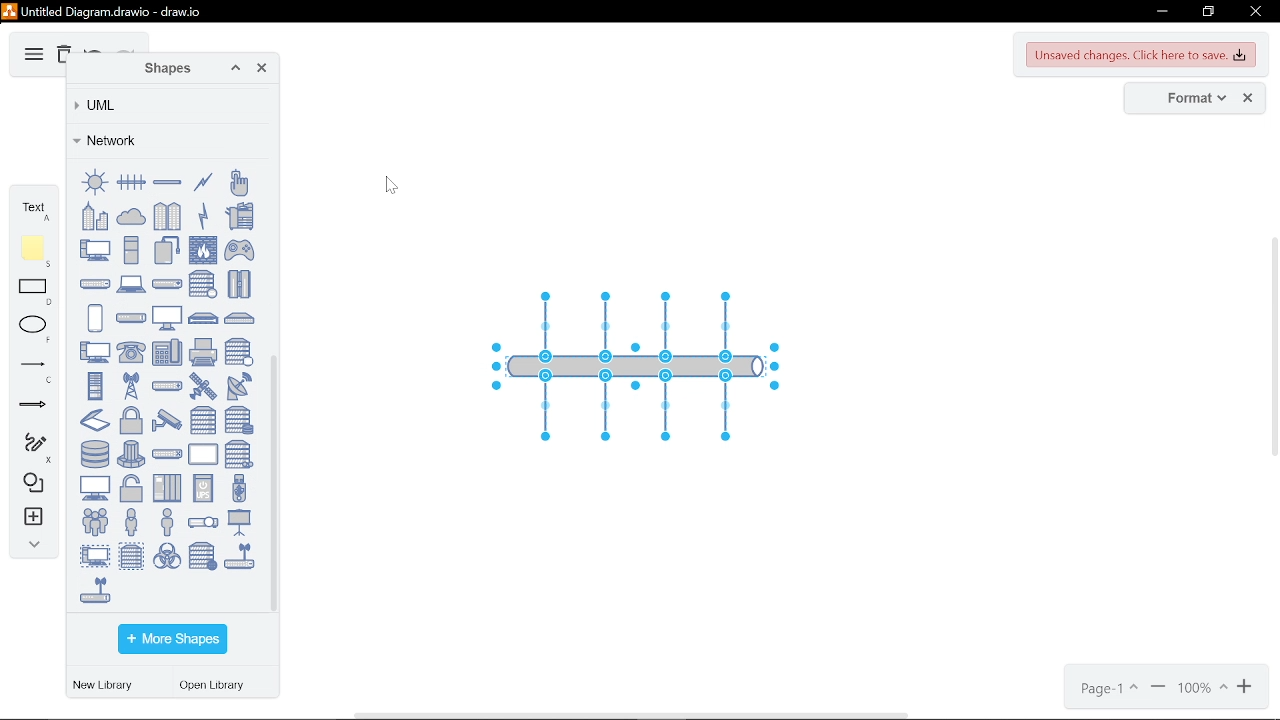 This screenshot has height=720, width=1280. Describe the element at coordinates (238, 182) in the screenshot. I see `biometric reader` at that location.